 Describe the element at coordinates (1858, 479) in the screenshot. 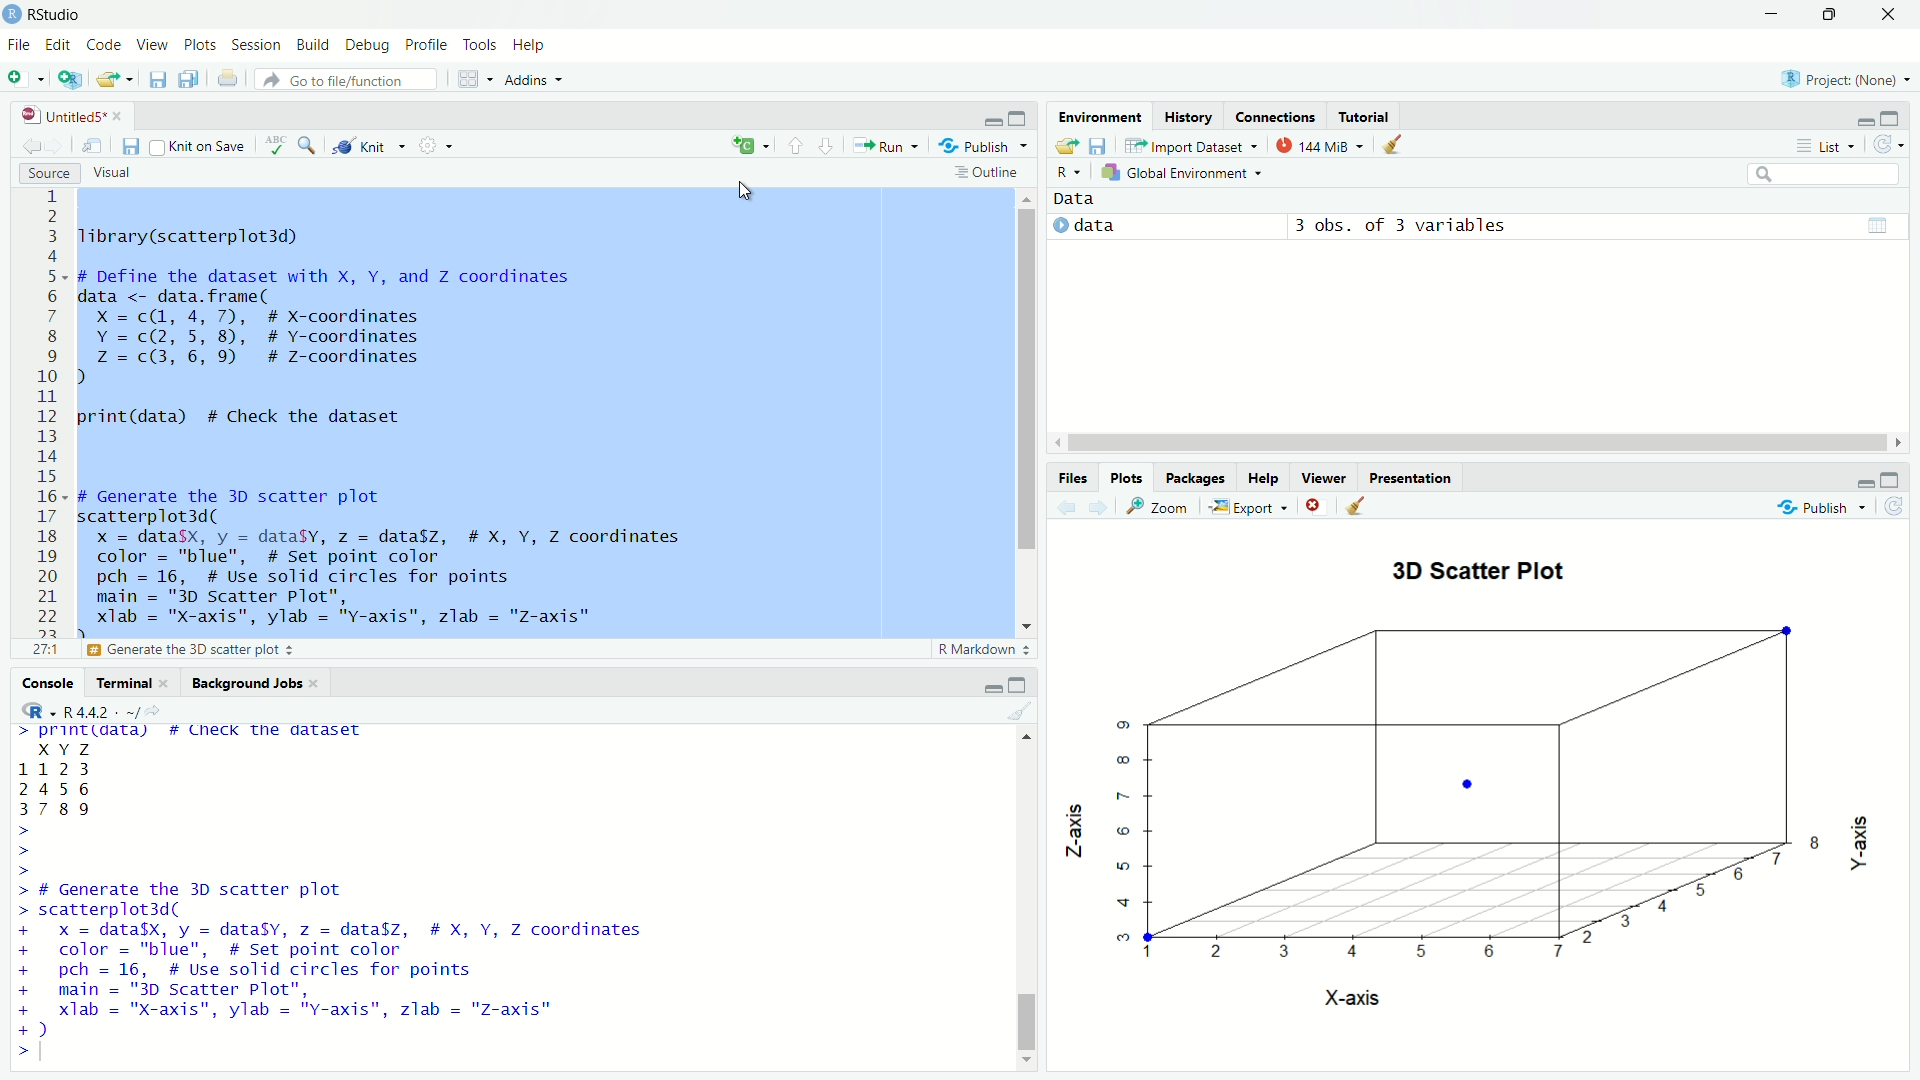

I see `minimize` at that location.